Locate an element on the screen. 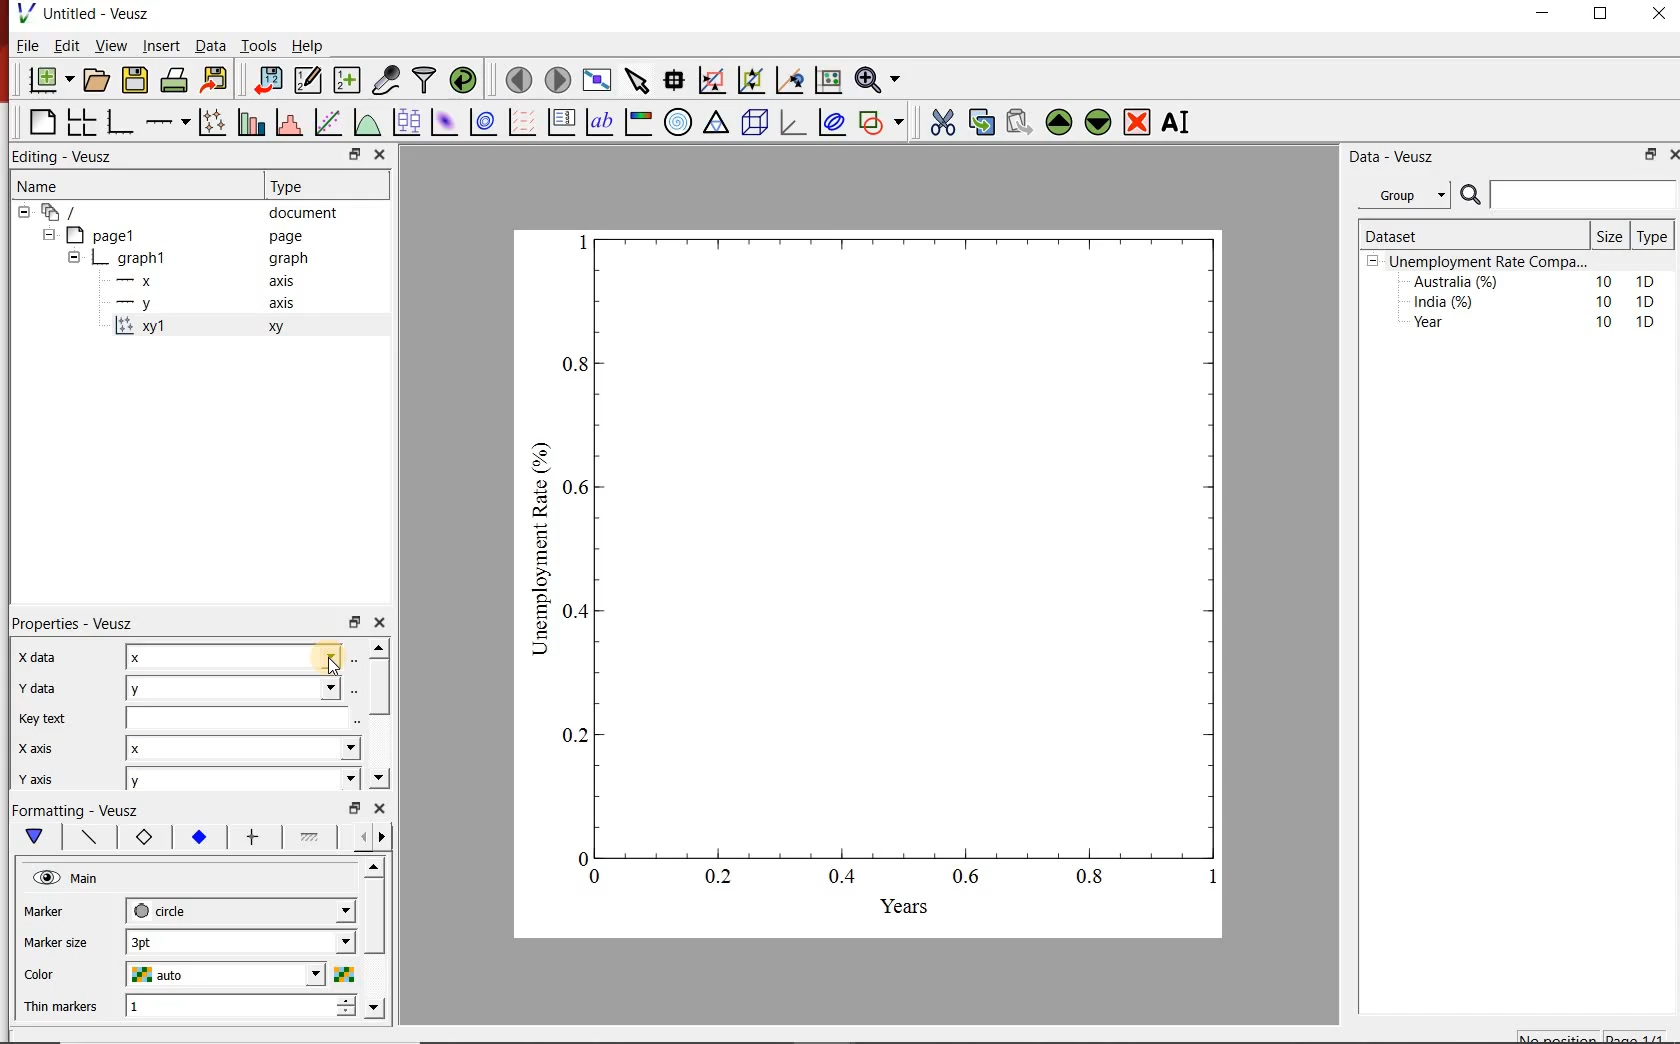 This screenshot has height=1044, width=1680. 3d graphs is located at coordinates (792, 122).